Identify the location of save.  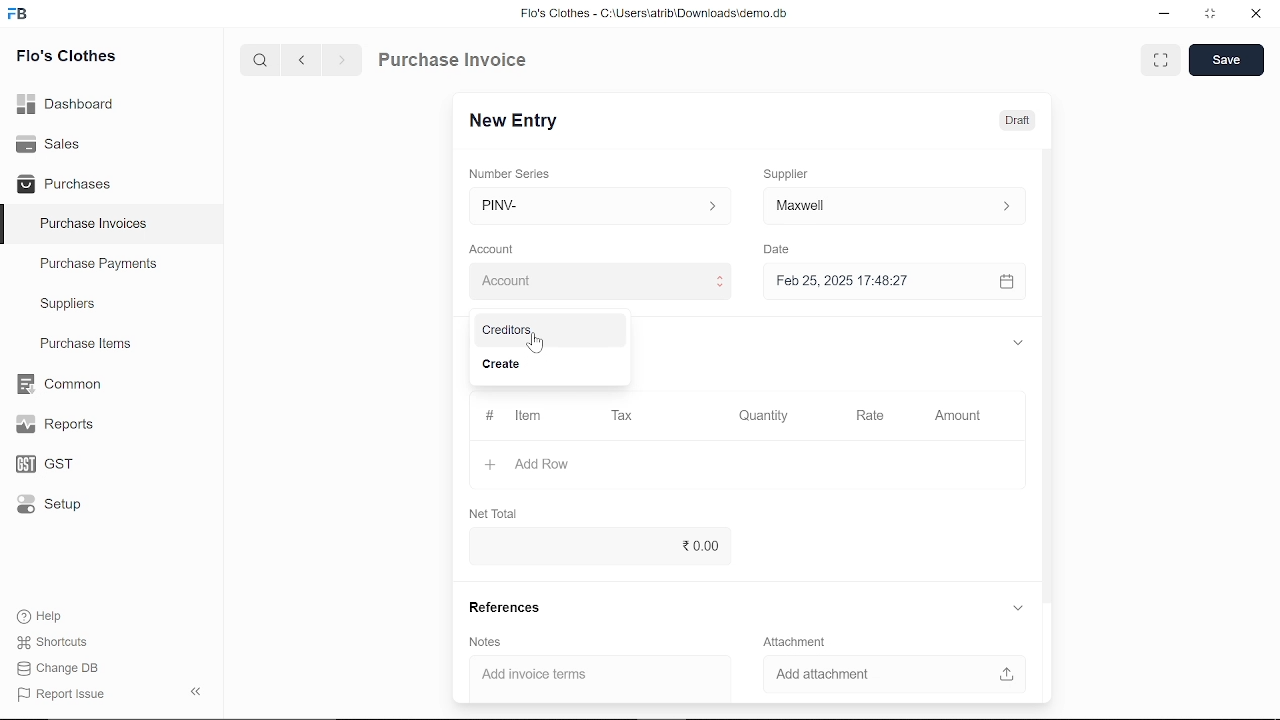
(1226, 61).